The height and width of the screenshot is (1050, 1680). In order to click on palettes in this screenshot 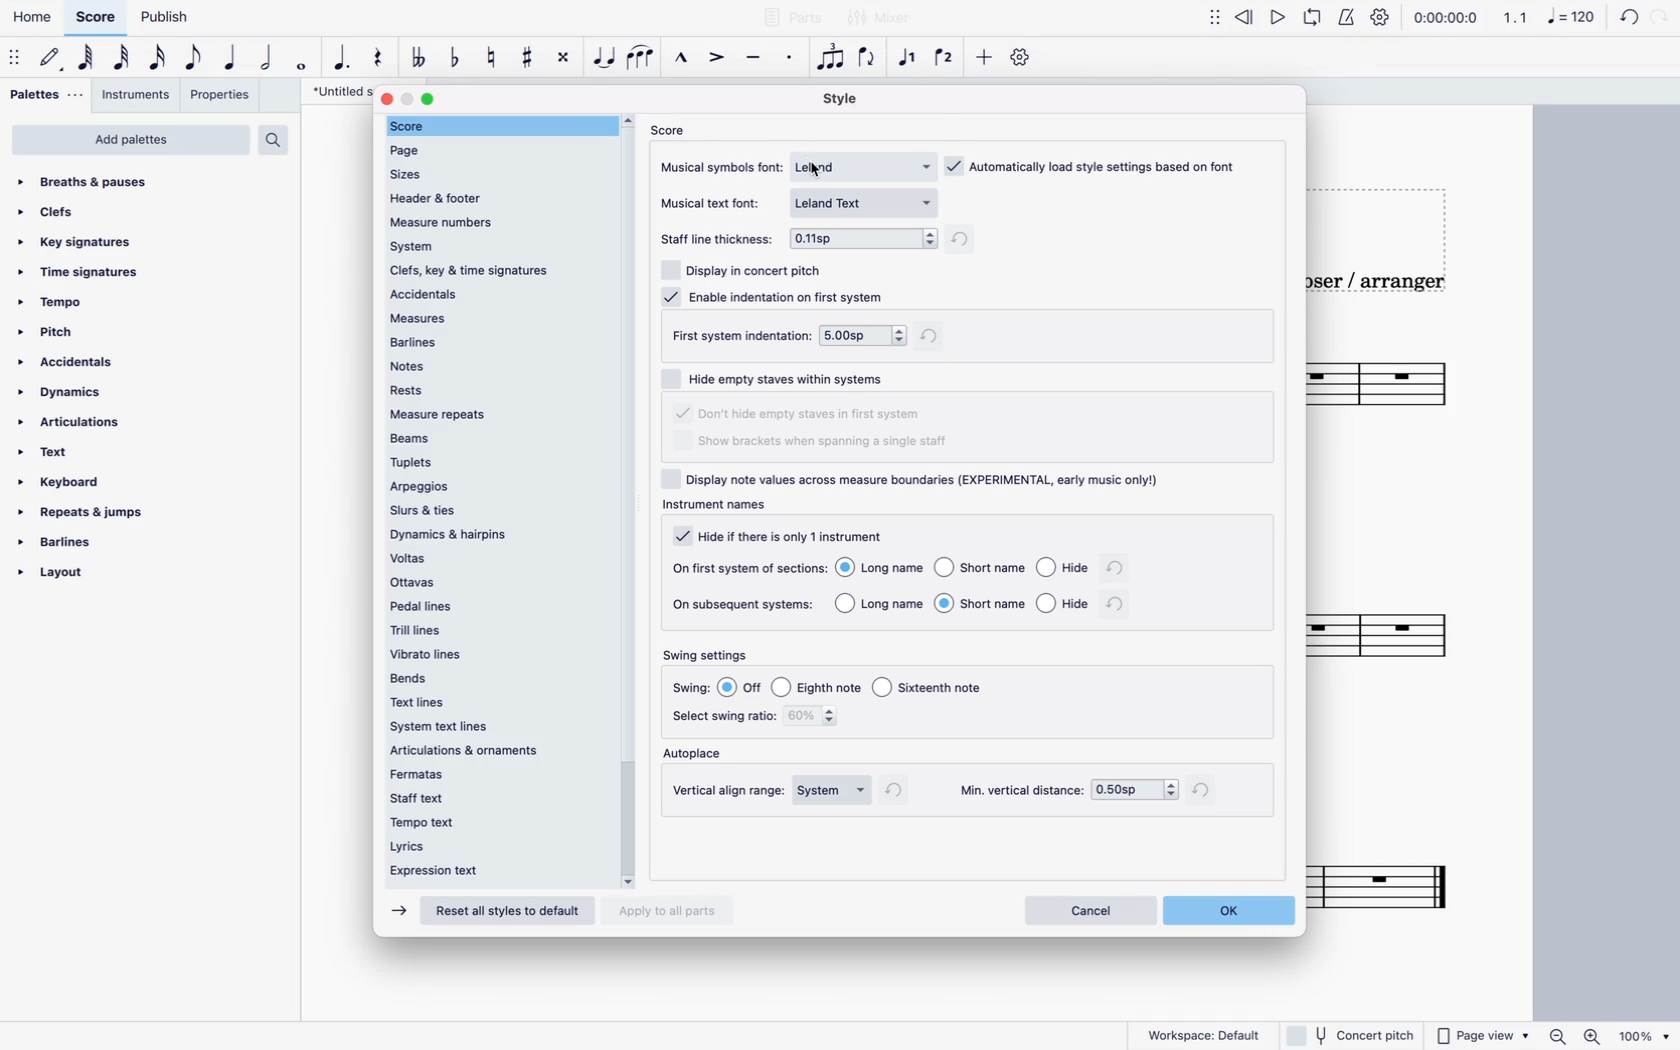, I will do `click(47, 94)`.